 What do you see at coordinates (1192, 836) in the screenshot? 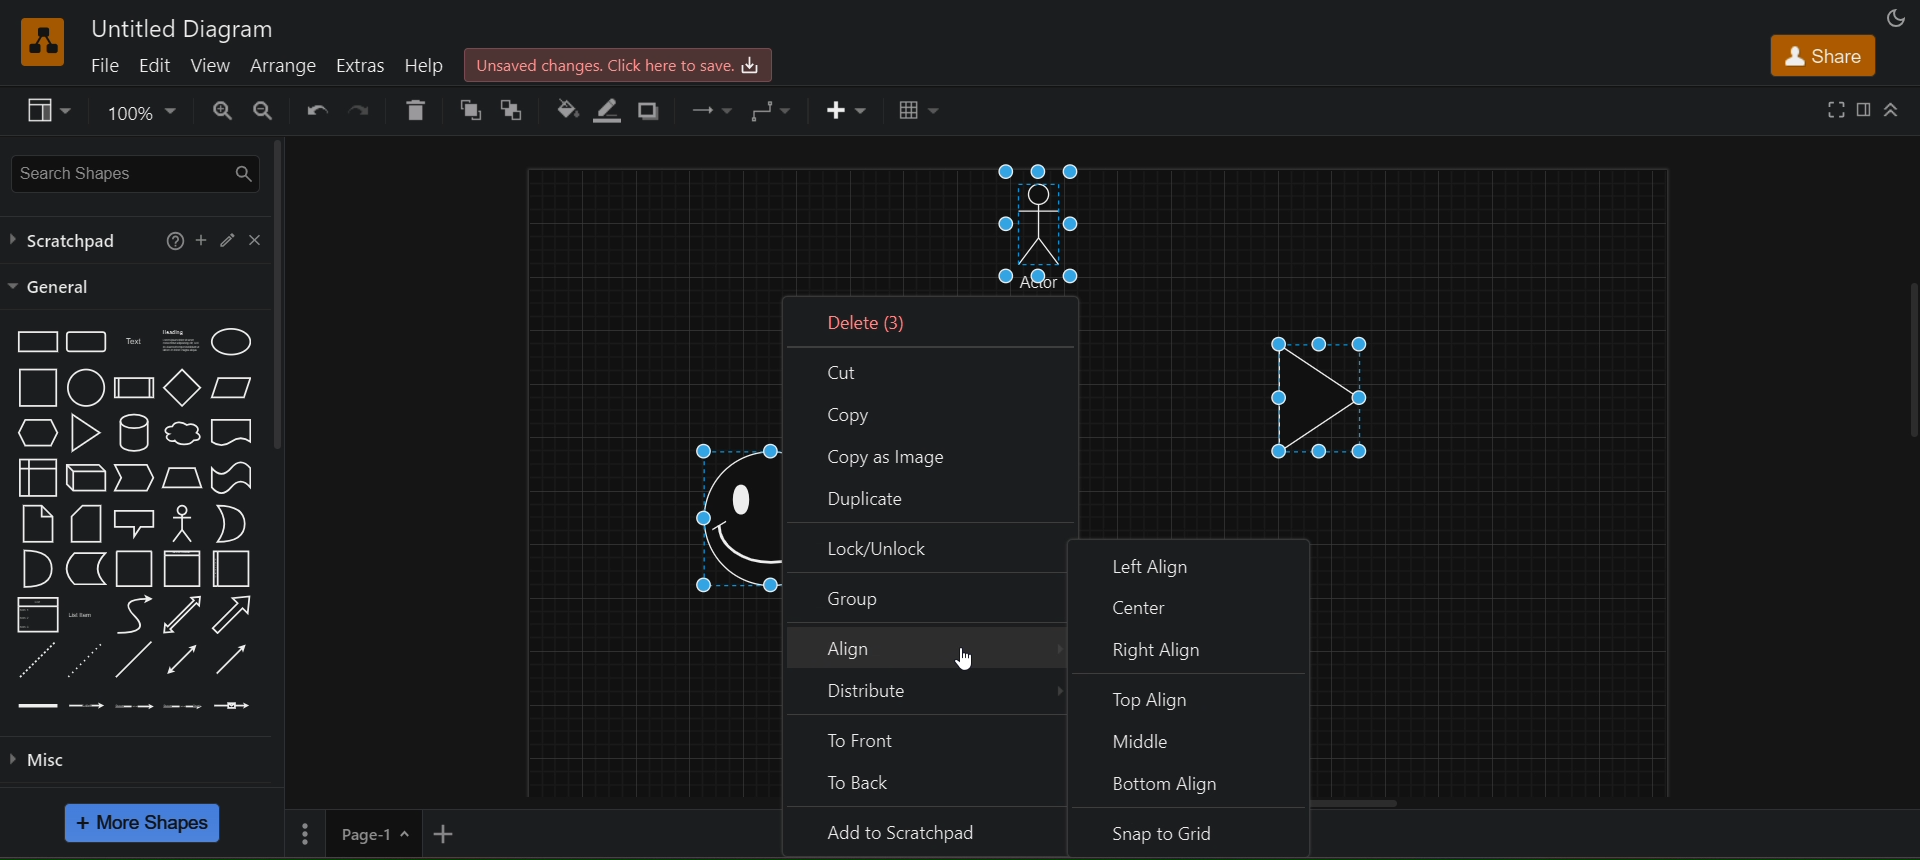
I see `snap to grid` at bounding box center [1192, 836].